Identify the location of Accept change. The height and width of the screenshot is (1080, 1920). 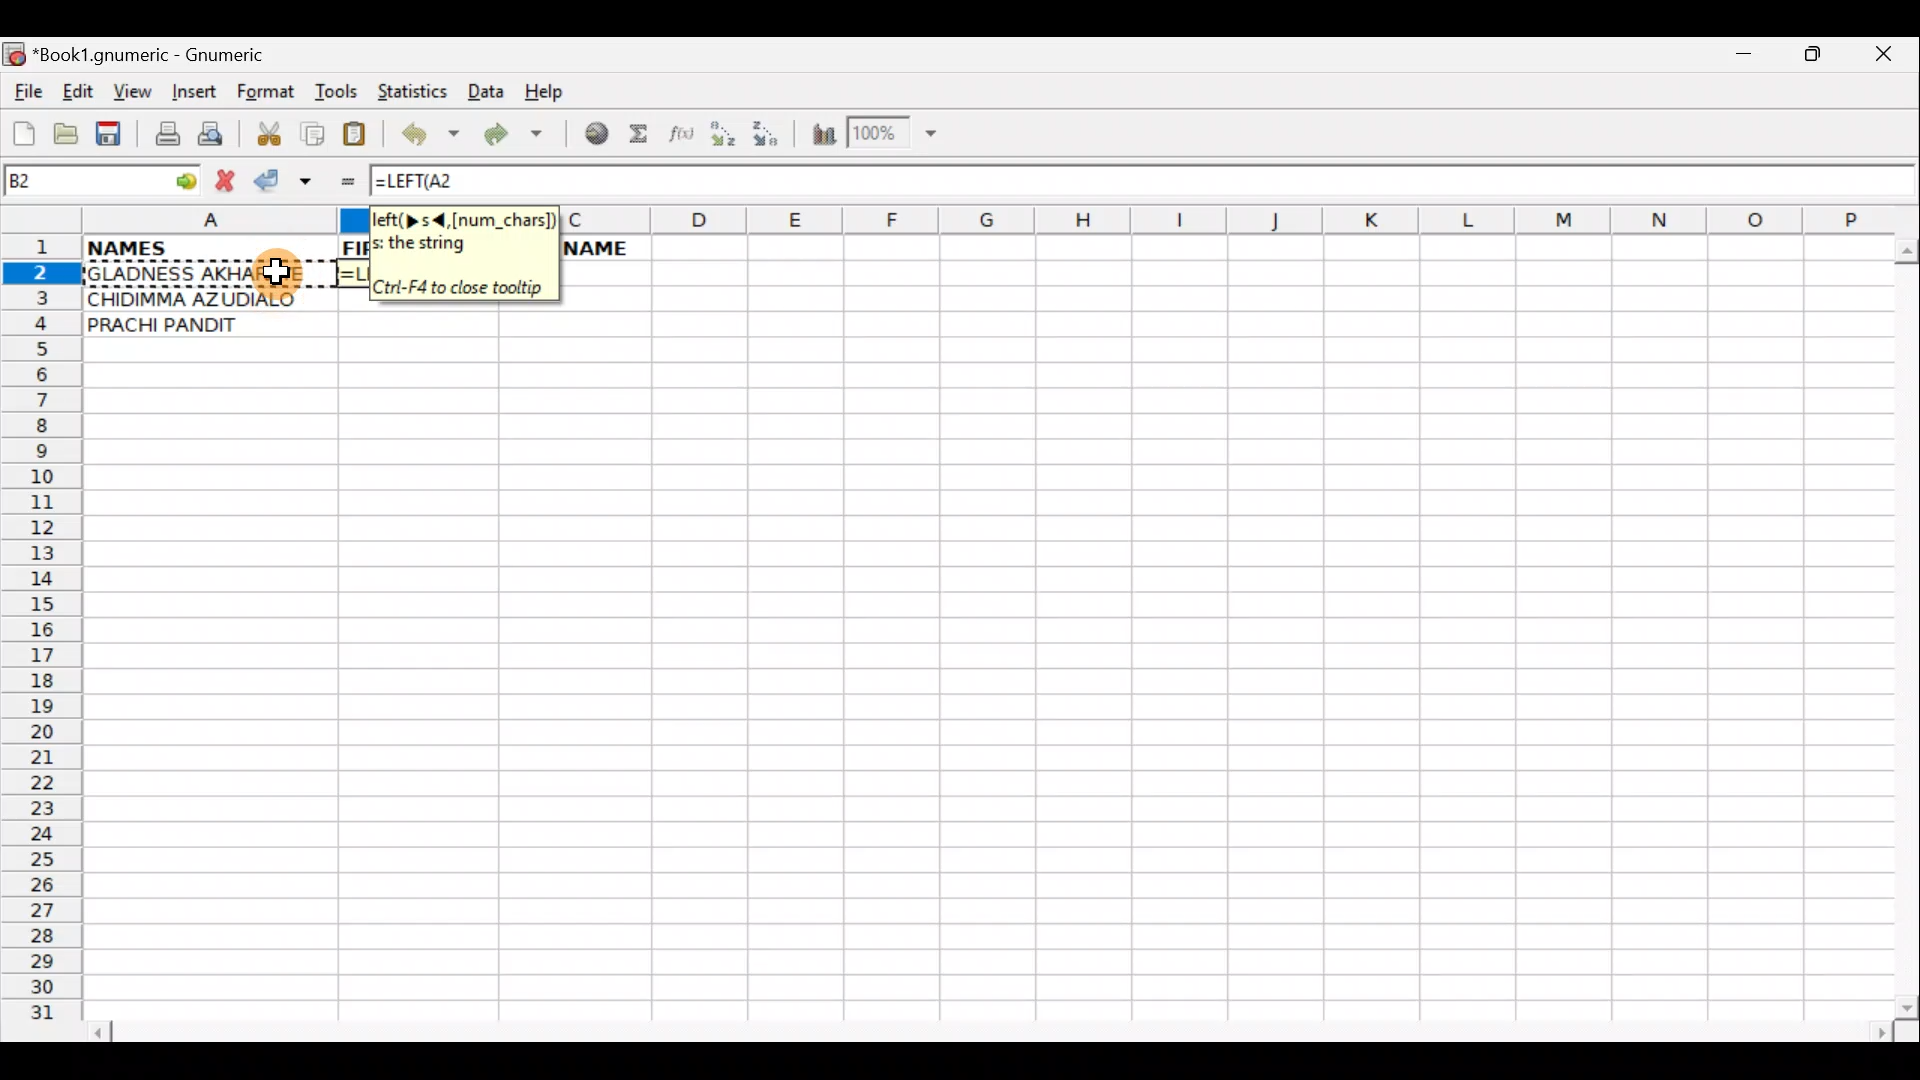
(288, 181).